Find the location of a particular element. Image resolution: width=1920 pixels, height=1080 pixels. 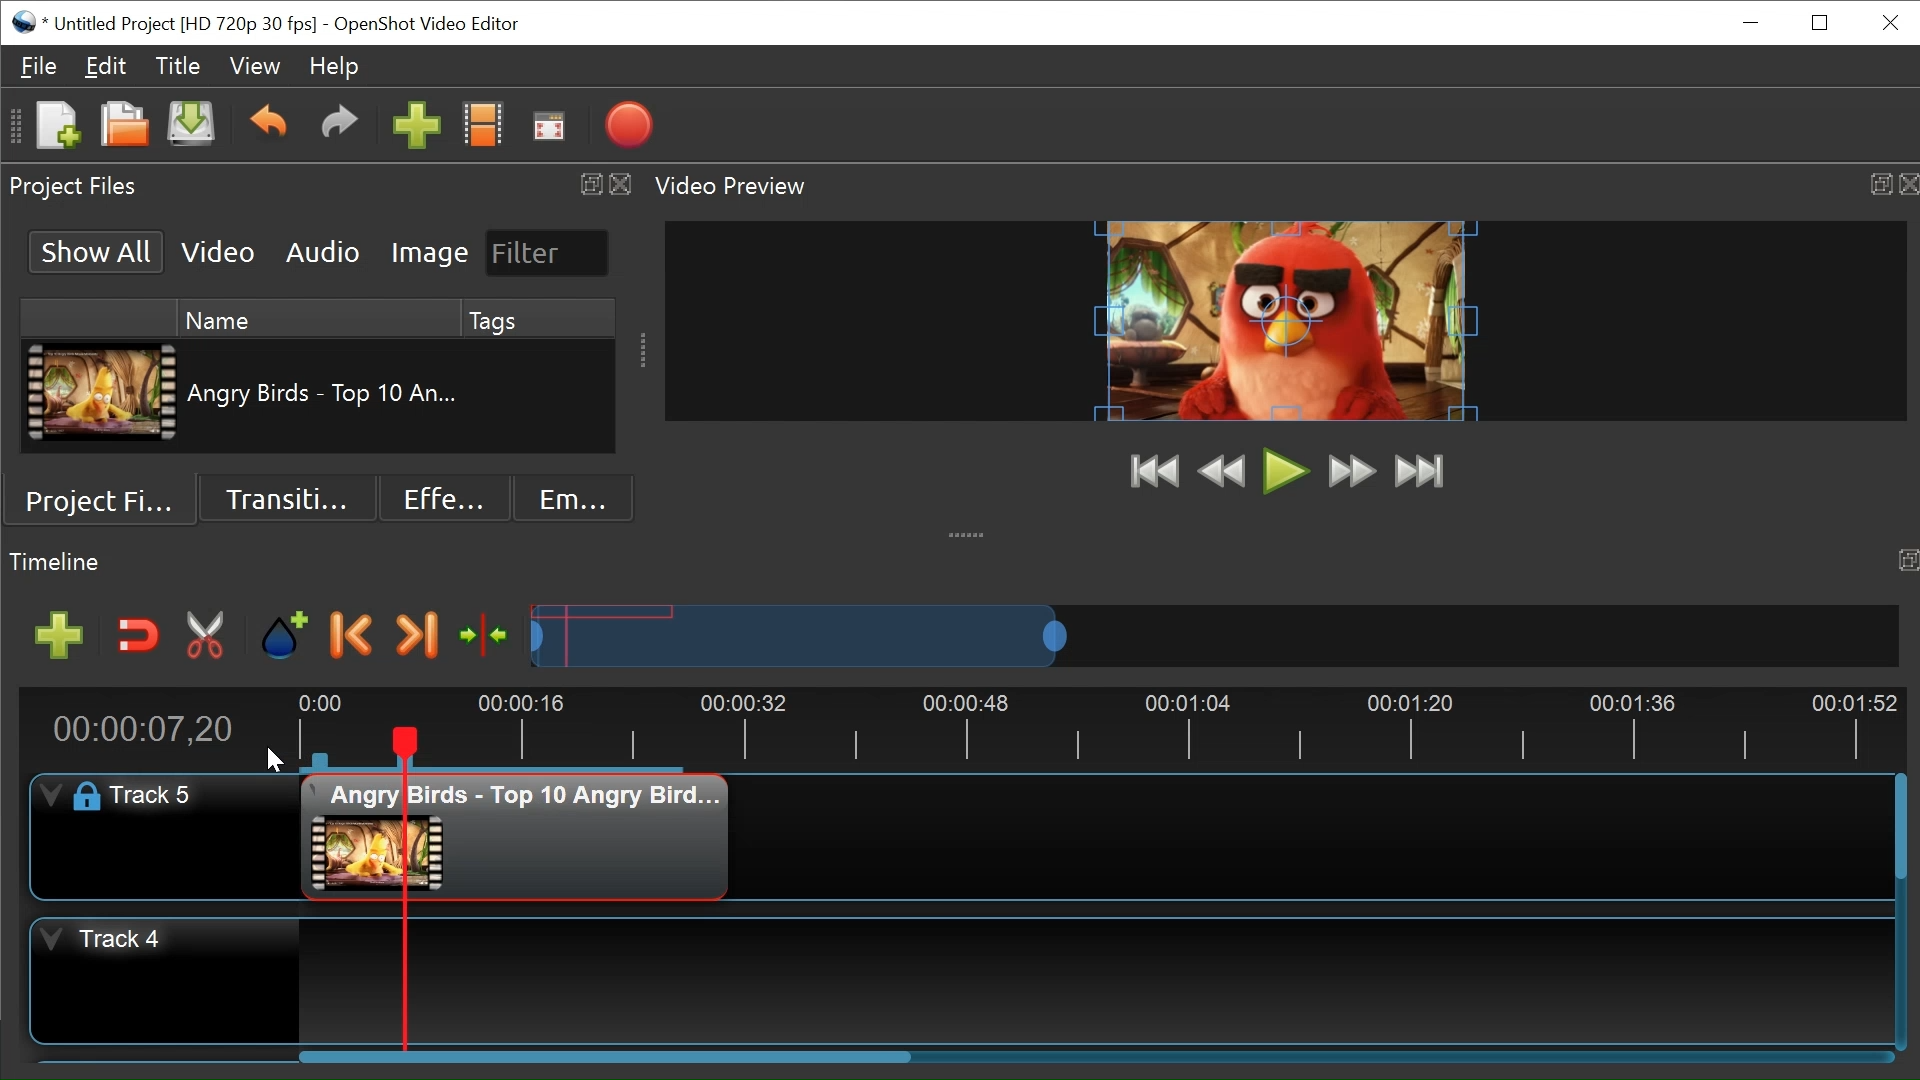

Play is located at coordinates (1286, 470).